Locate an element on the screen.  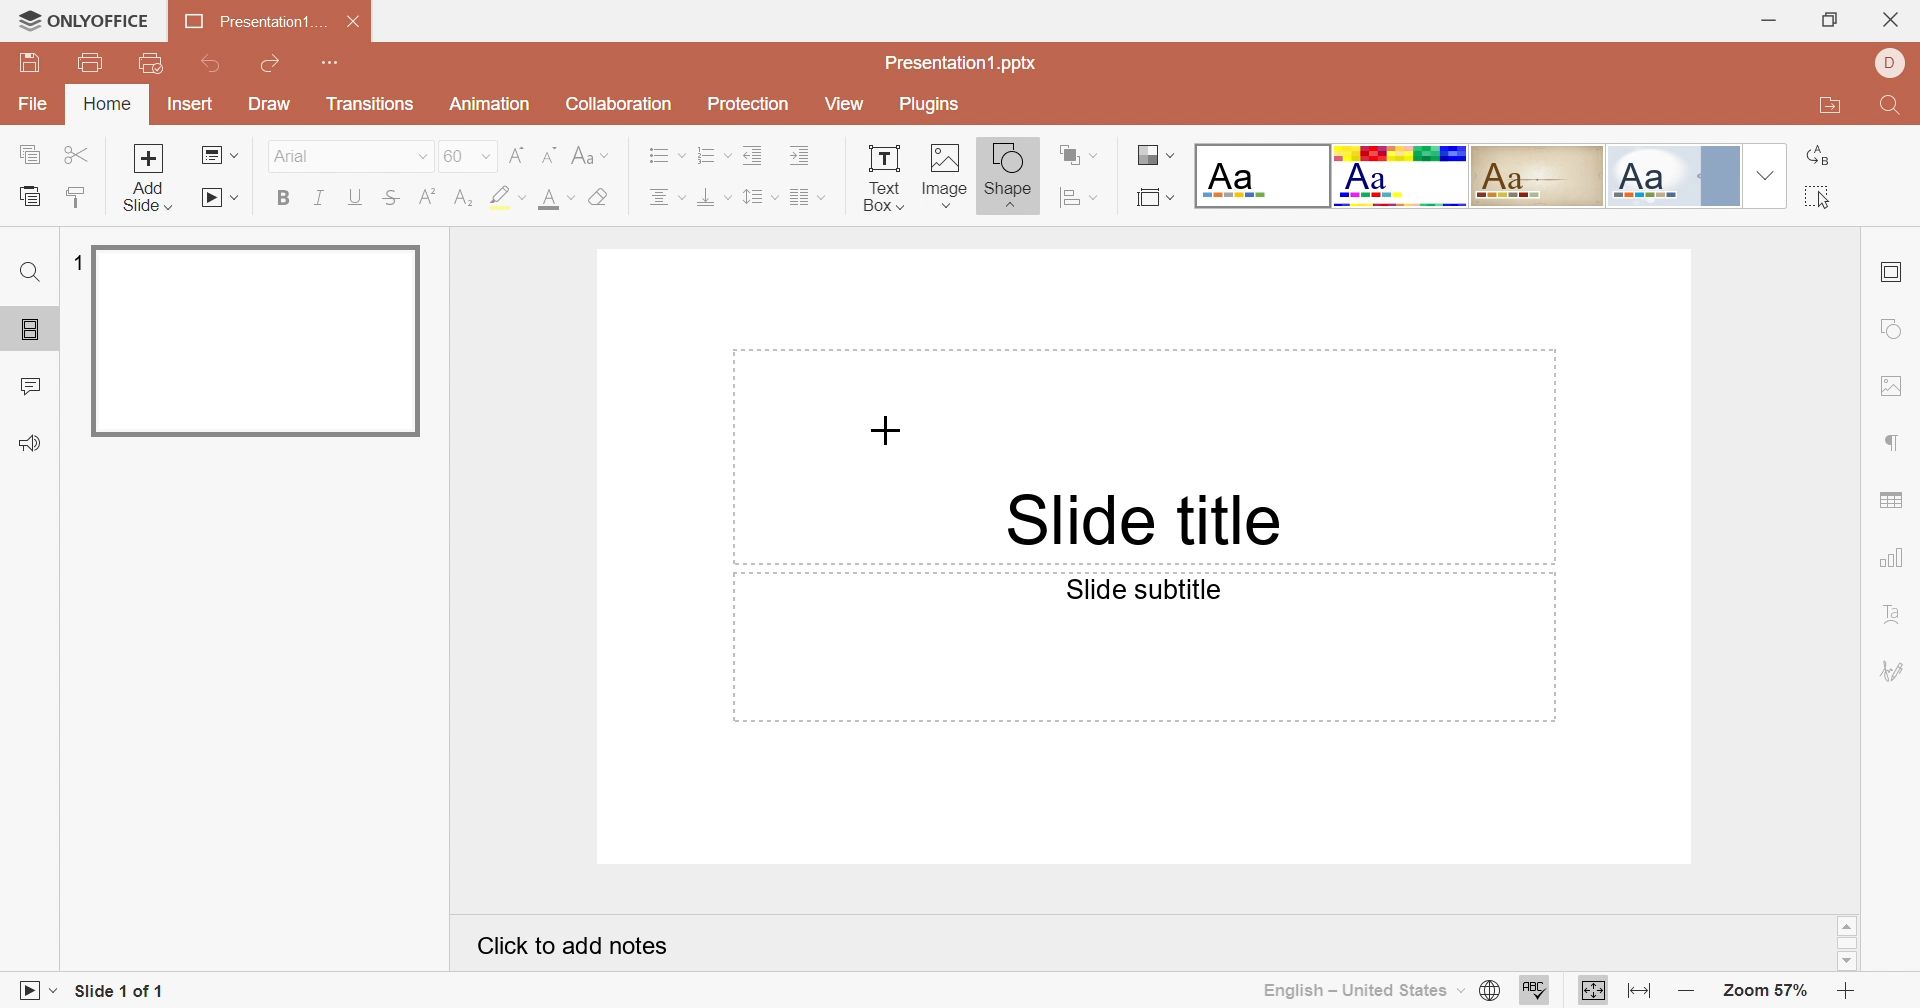
Draw is located at coordinates (267, 102).